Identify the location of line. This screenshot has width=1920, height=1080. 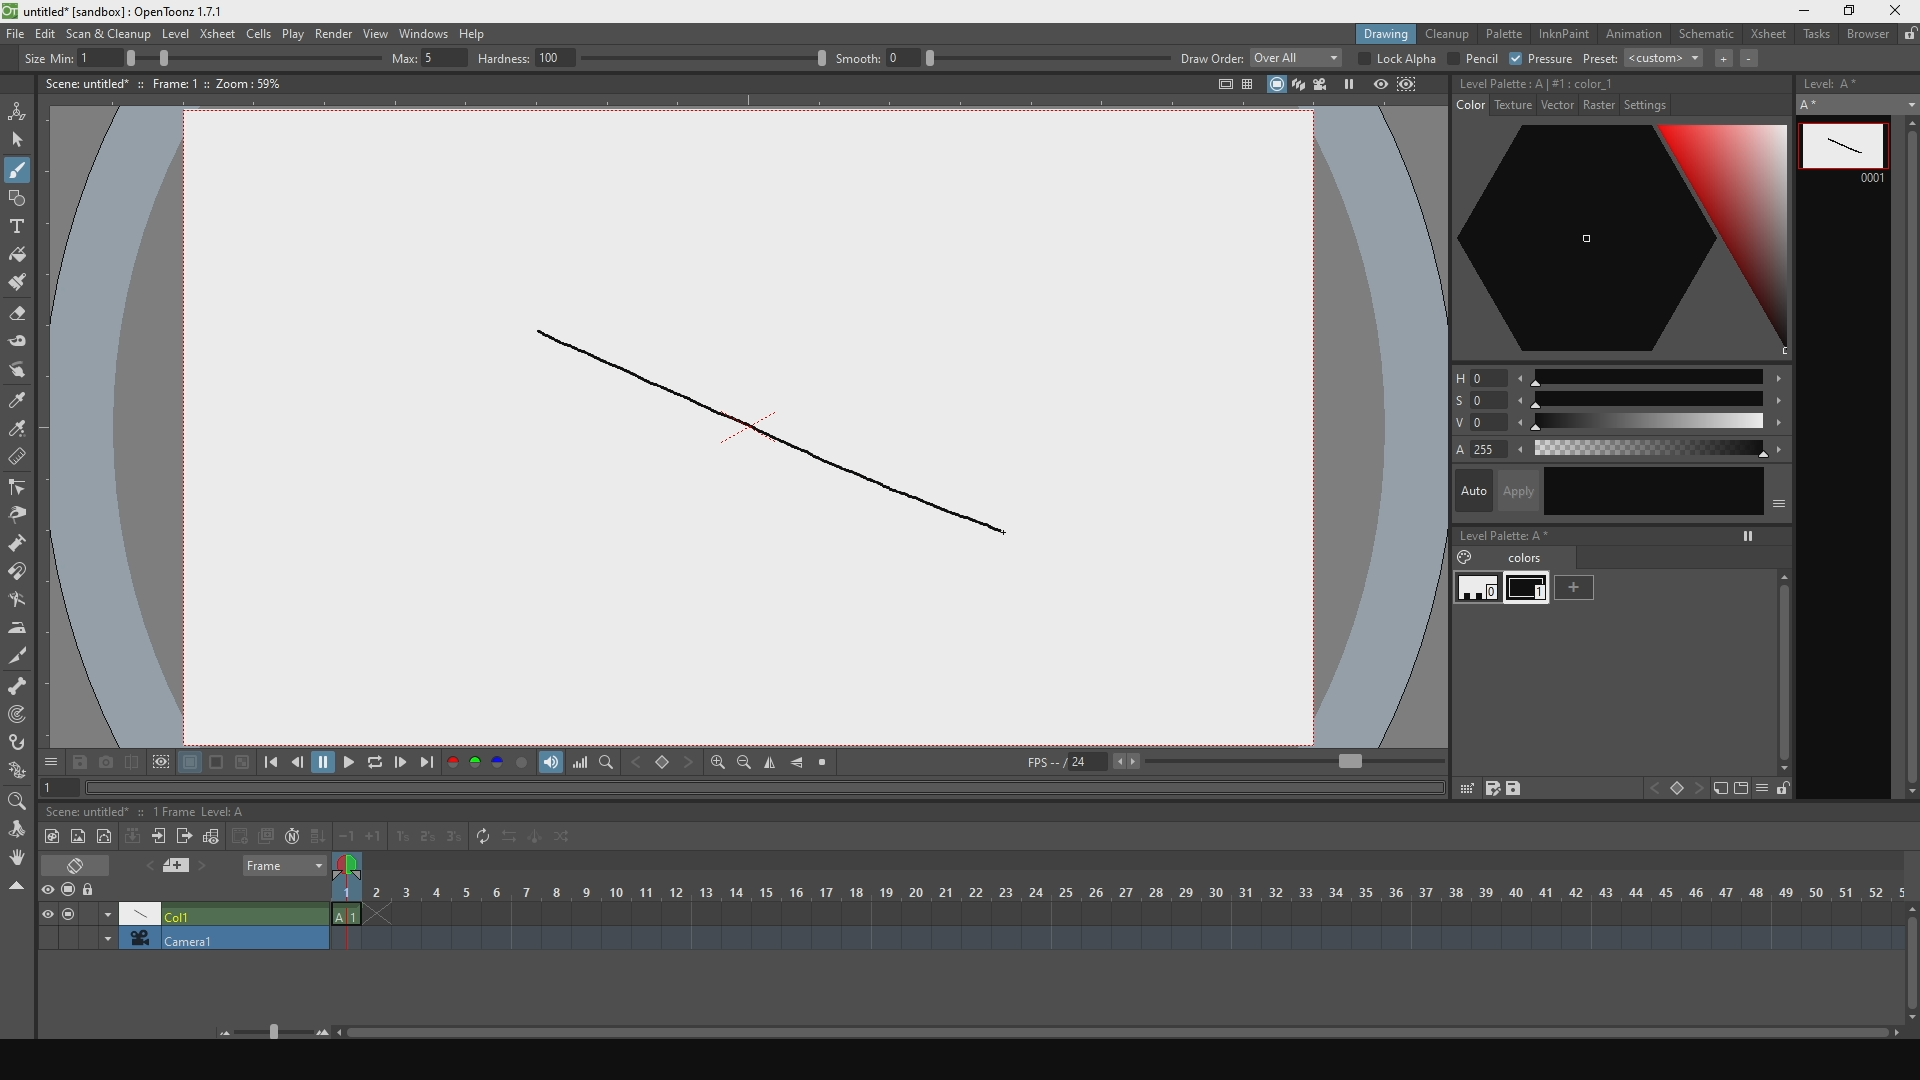
(1842, 155).